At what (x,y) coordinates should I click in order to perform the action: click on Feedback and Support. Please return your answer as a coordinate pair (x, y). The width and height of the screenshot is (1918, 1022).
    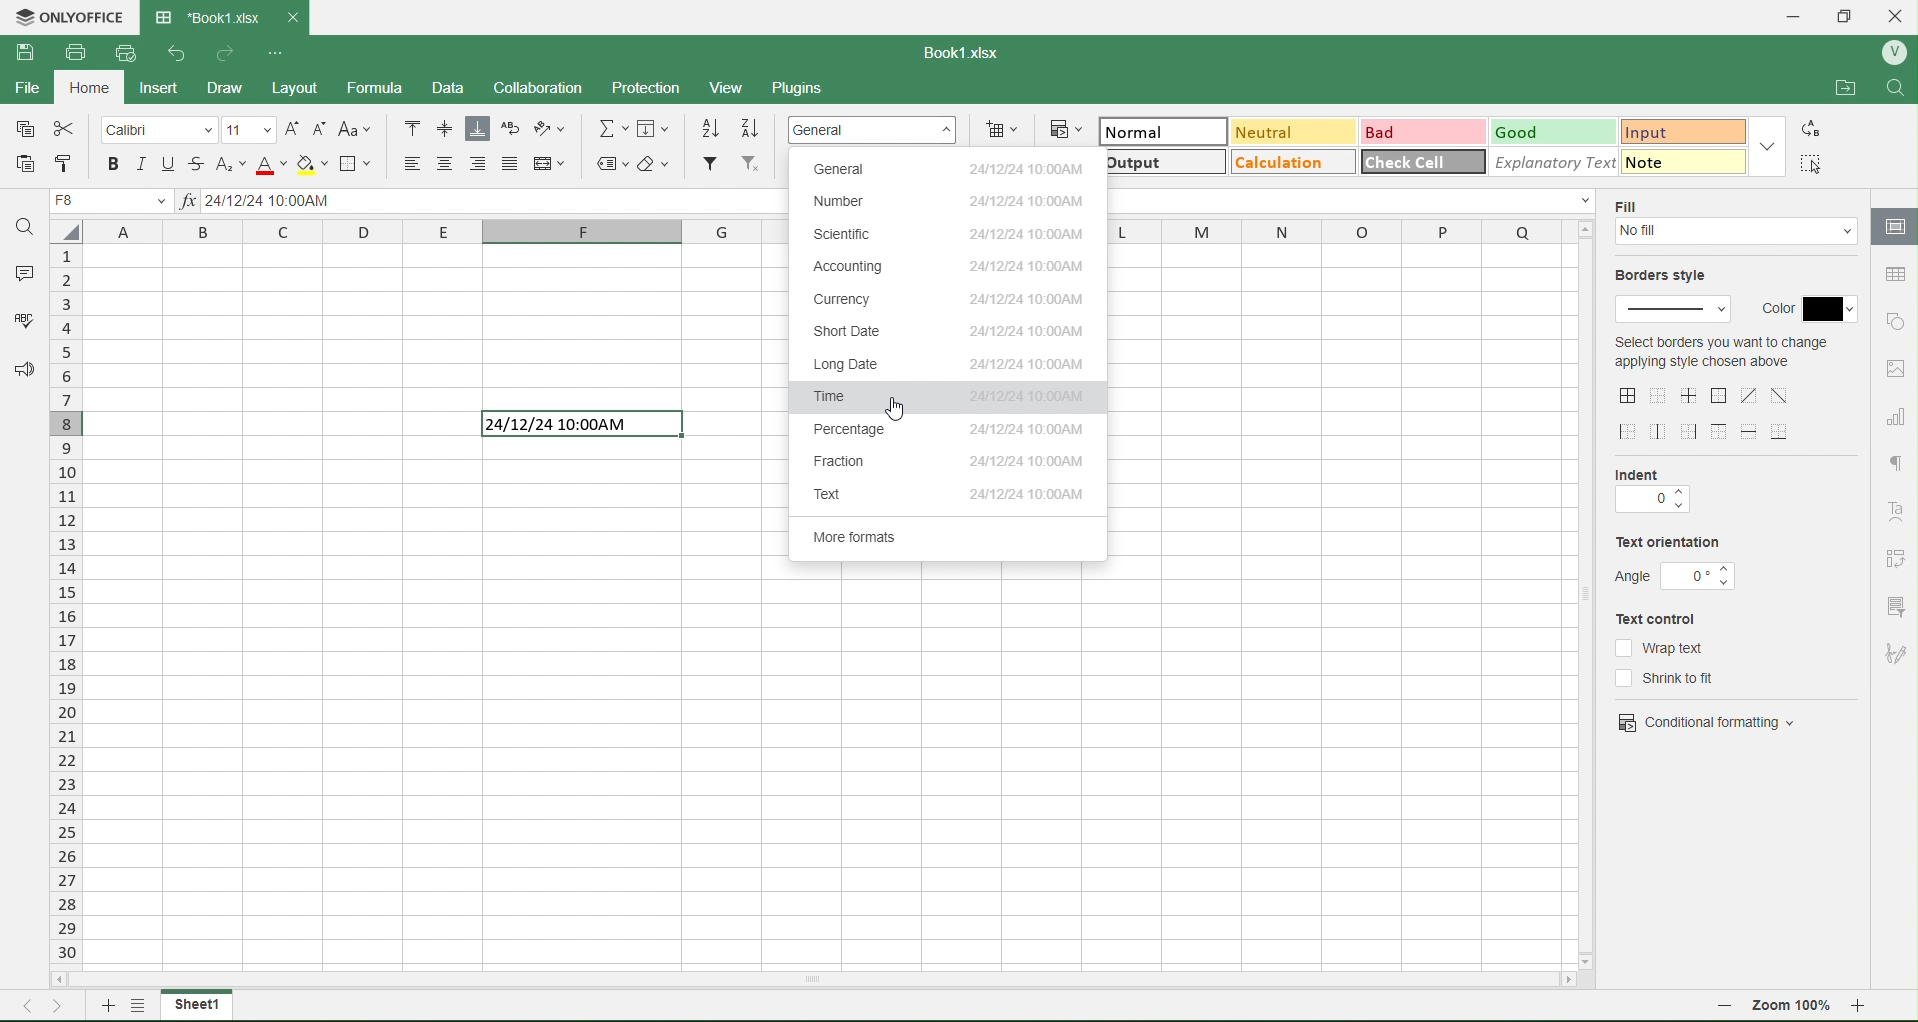
    Looking at the image, I should click on (19, 371).